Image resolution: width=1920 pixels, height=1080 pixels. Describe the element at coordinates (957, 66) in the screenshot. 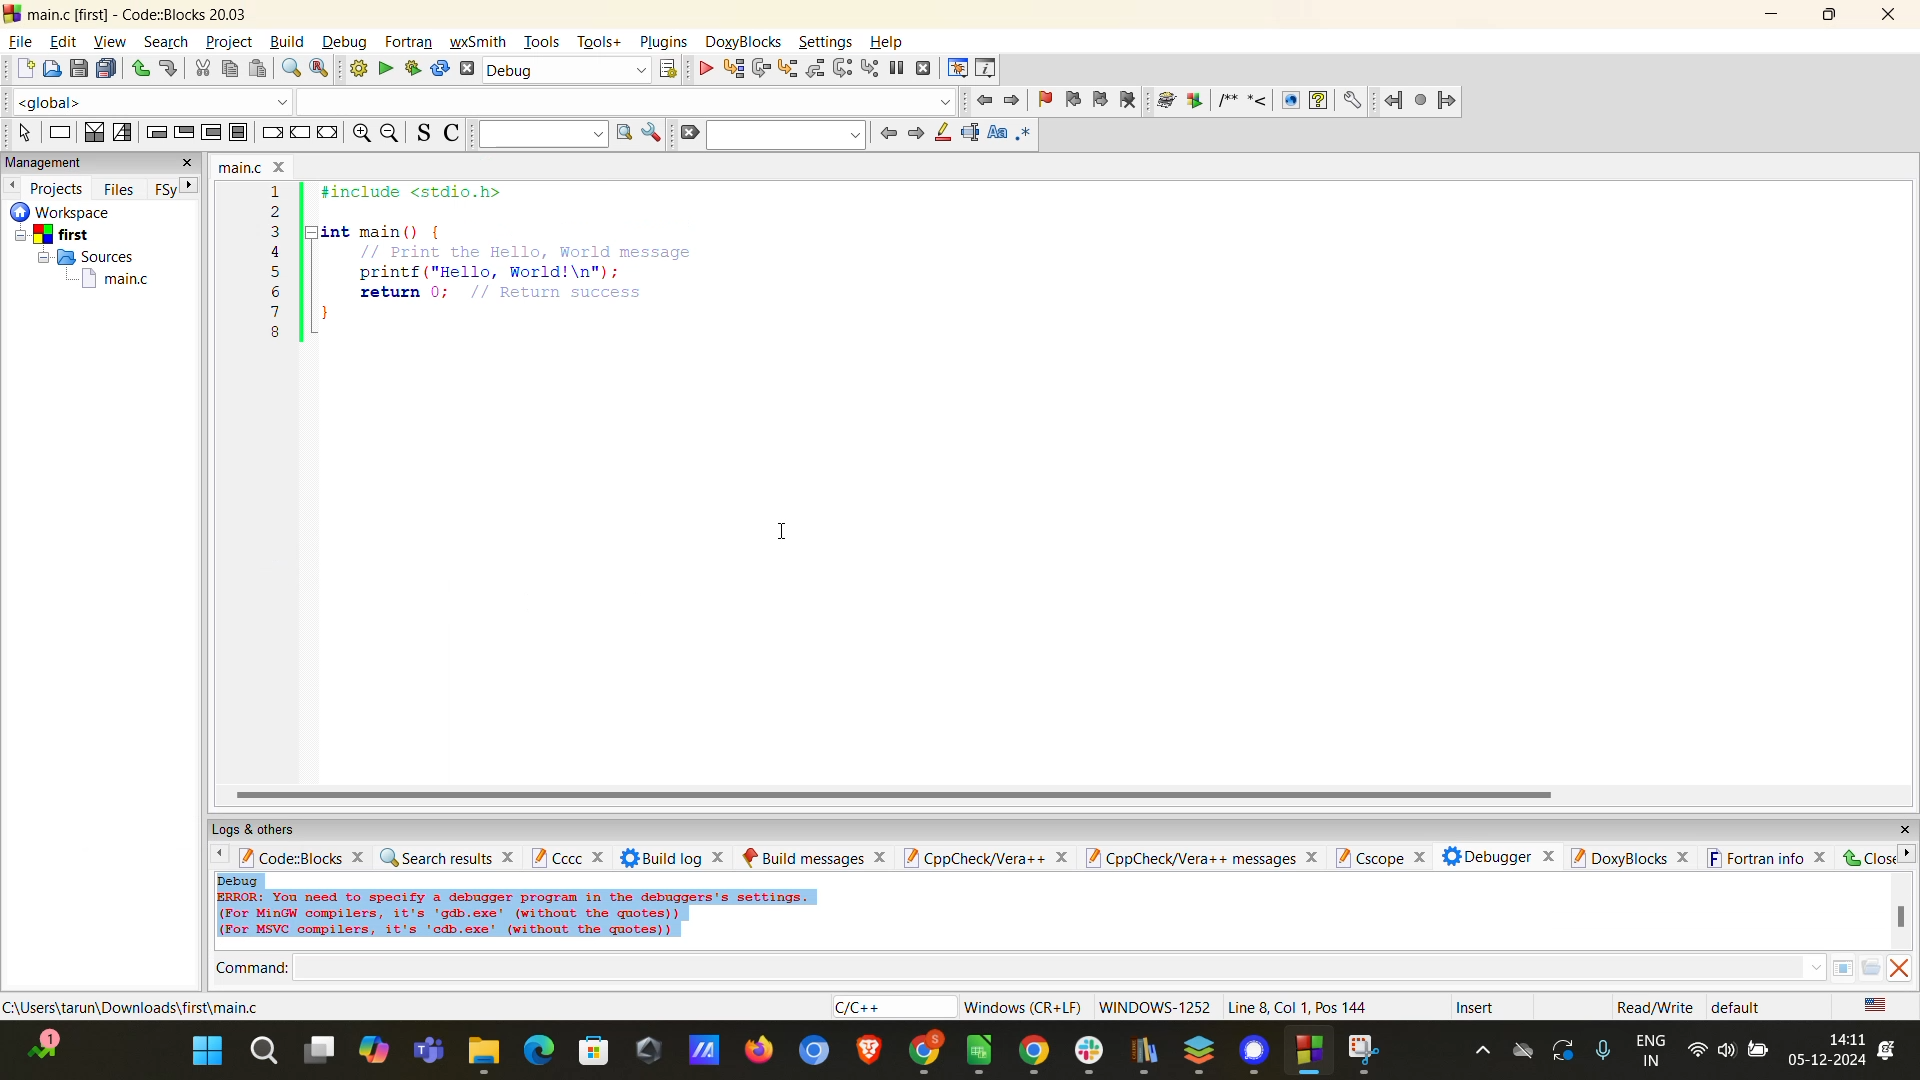

I see `debugging windows` at that location.